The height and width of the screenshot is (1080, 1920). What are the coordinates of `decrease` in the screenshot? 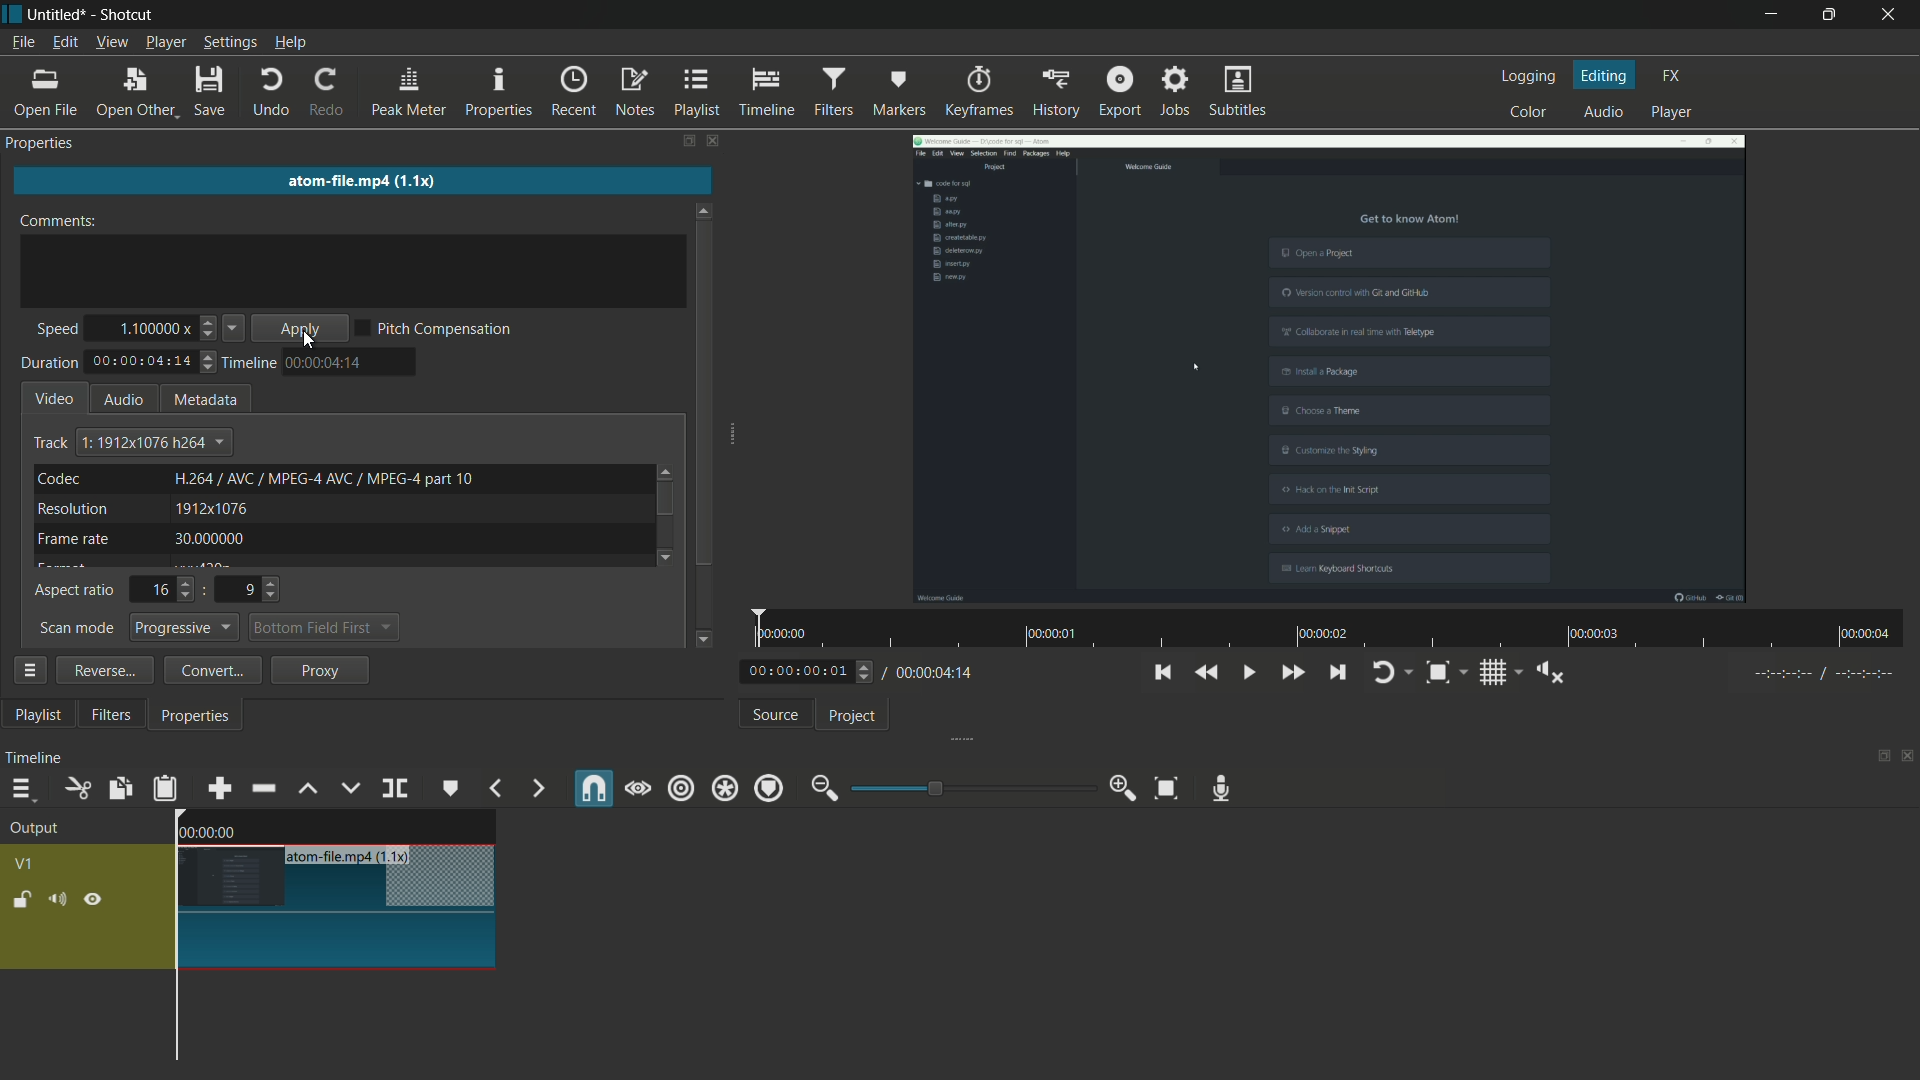 It's located at (235, 330).